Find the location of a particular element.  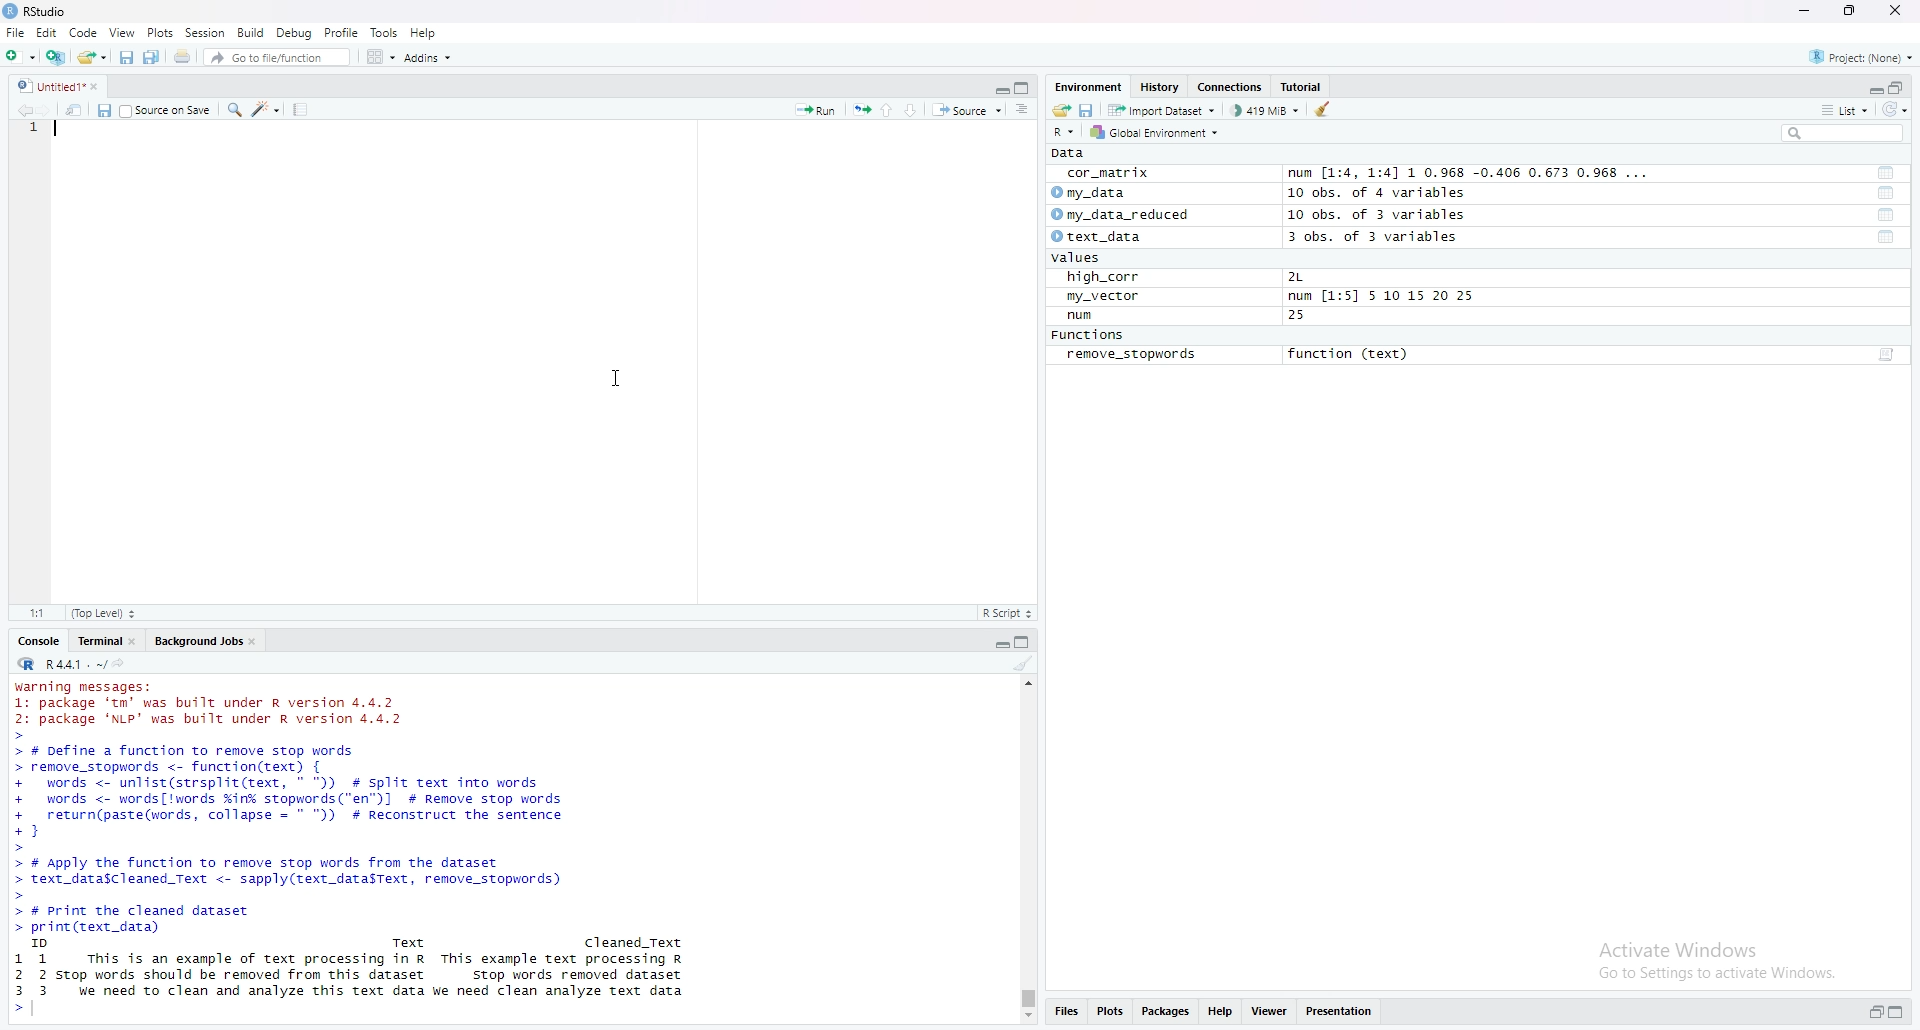

Functions is located at coordinates (1087, 334).